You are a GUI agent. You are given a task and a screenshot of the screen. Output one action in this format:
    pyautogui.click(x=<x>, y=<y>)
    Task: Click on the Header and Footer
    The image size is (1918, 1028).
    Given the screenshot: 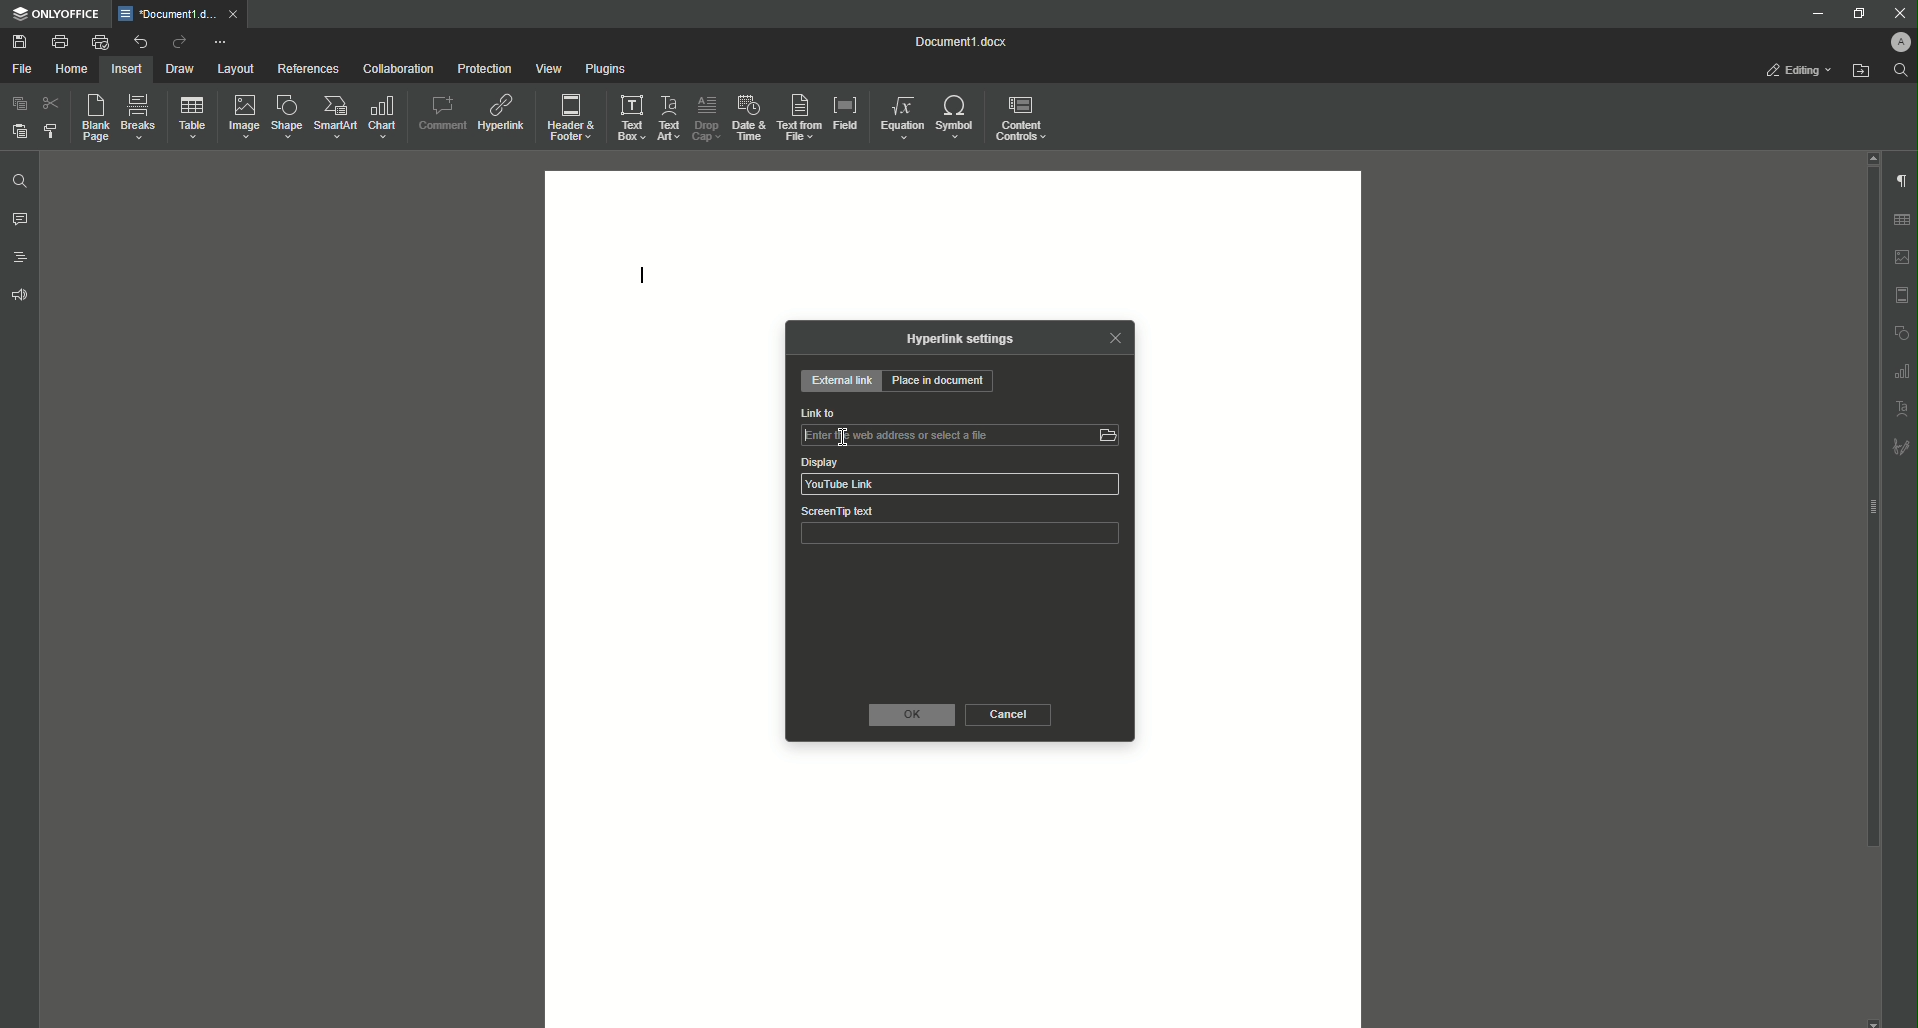 What is the action you would take?
    pyautogui.click(x=571, y=117)
    